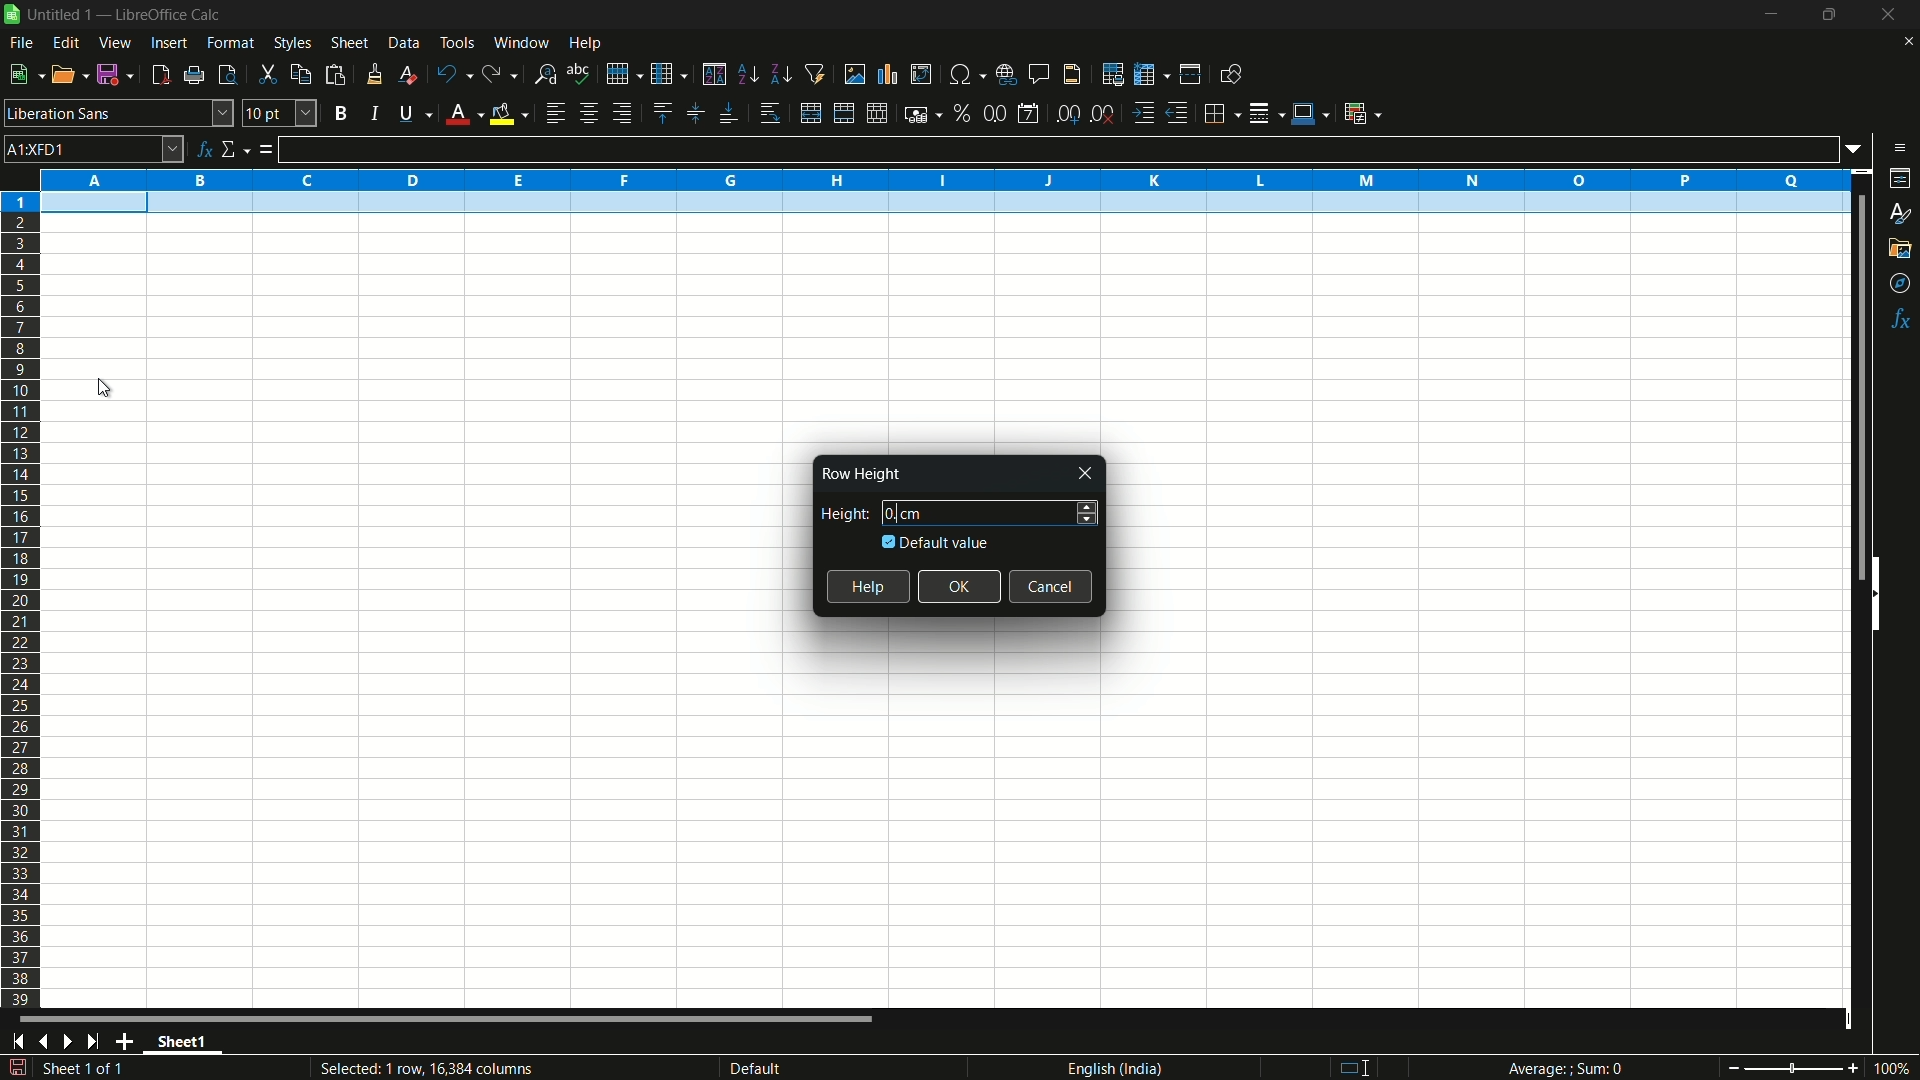  Describe the element at coordinates (204, 149) in the screenshot. I see `function wizard` at that location.